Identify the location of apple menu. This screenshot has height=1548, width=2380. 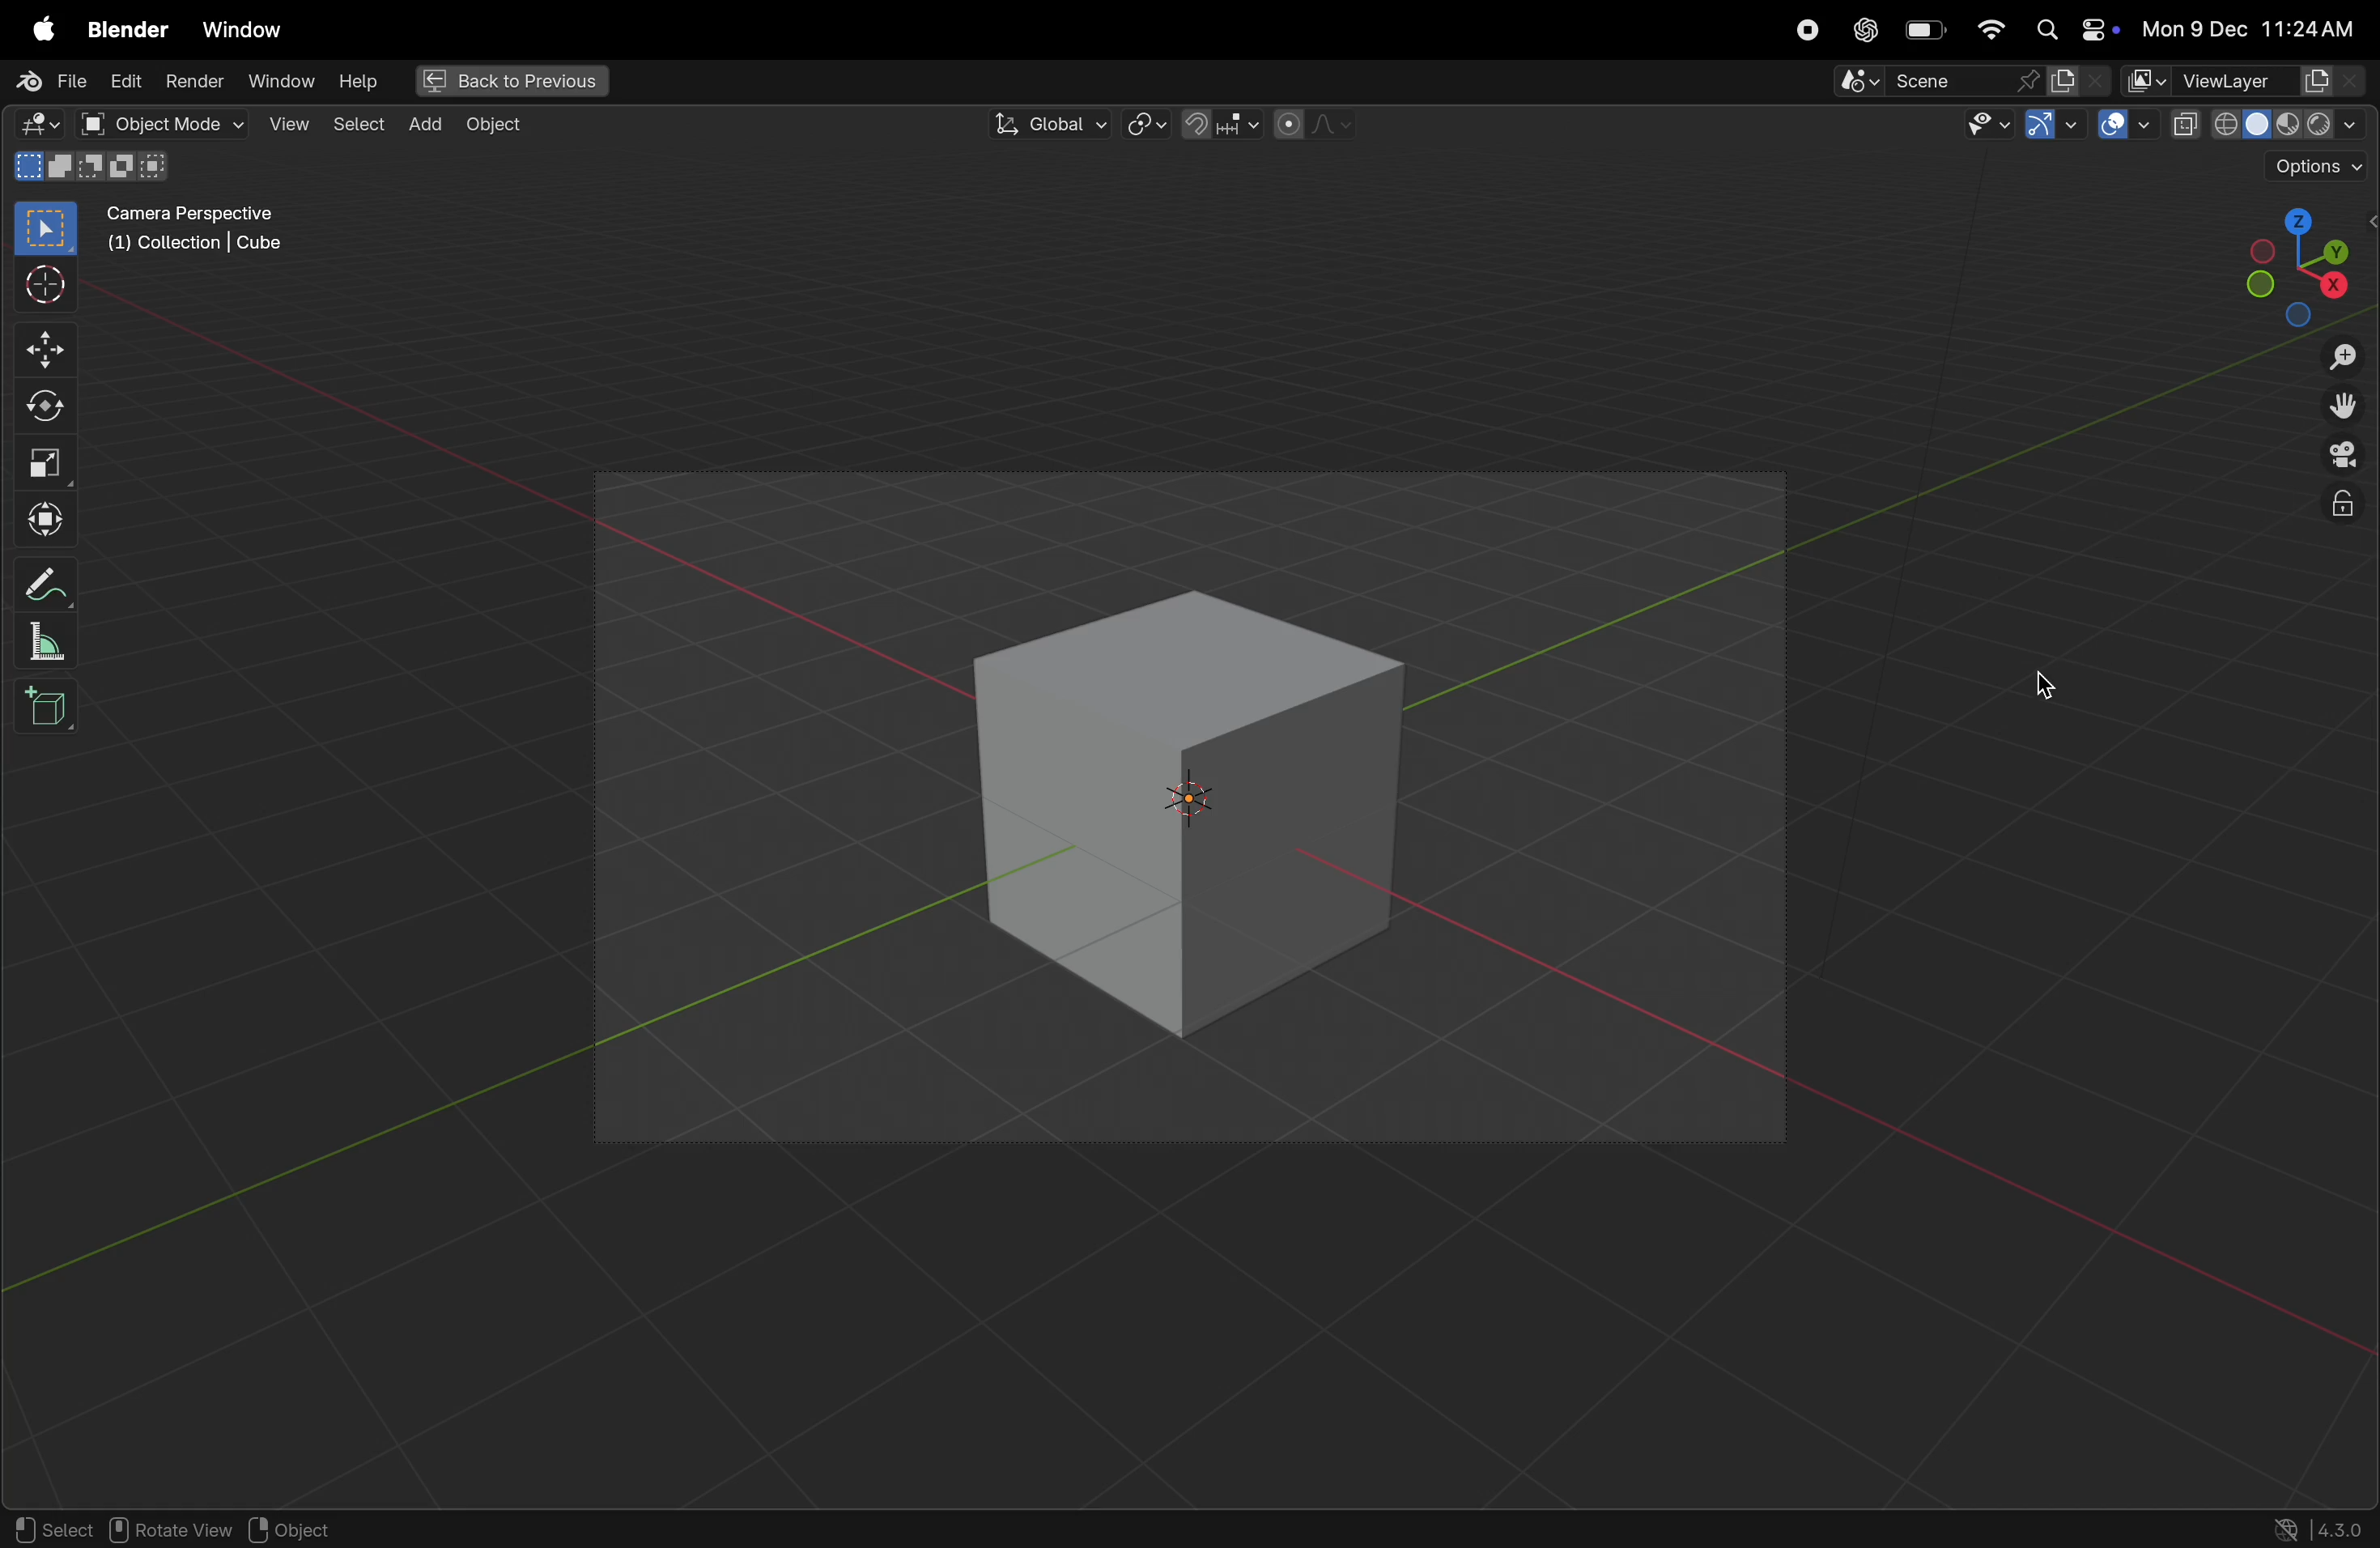
(35, 23).